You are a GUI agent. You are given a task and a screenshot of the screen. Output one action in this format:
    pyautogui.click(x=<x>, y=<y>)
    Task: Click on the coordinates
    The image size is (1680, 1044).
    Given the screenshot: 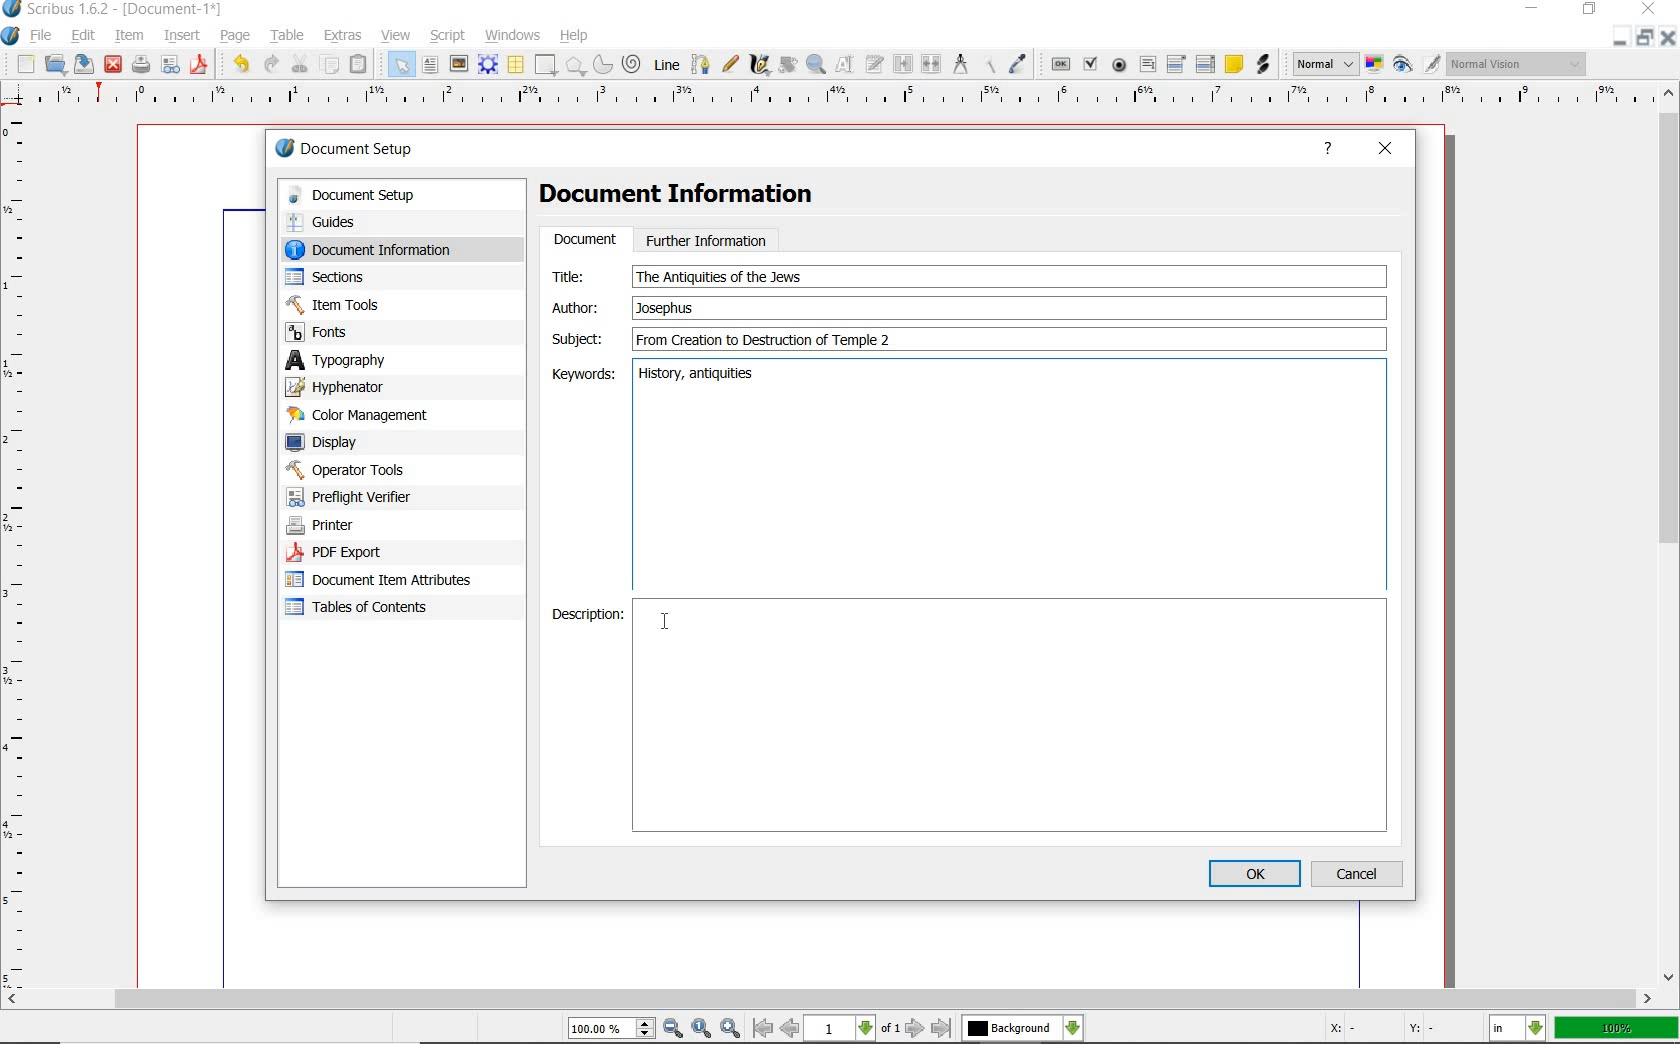 What is the action you would take?
    pyautogui.click(x=1379, y=1030)
    